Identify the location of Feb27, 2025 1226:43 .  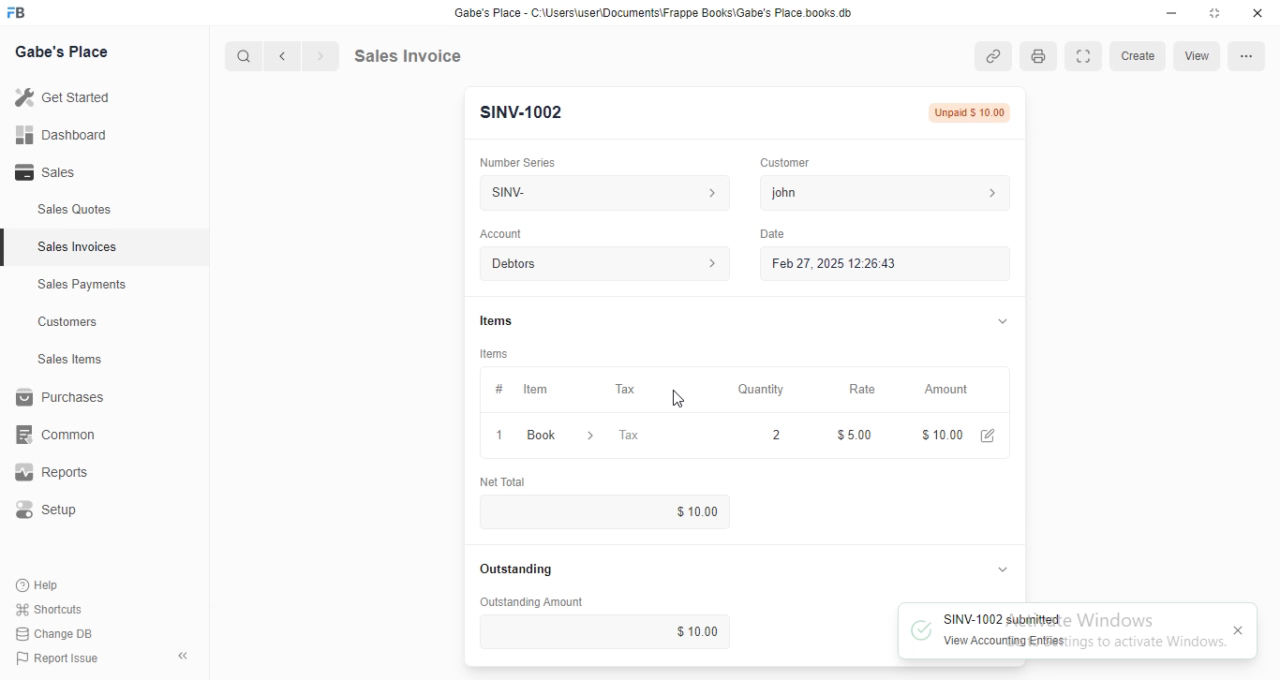
(826, 266).